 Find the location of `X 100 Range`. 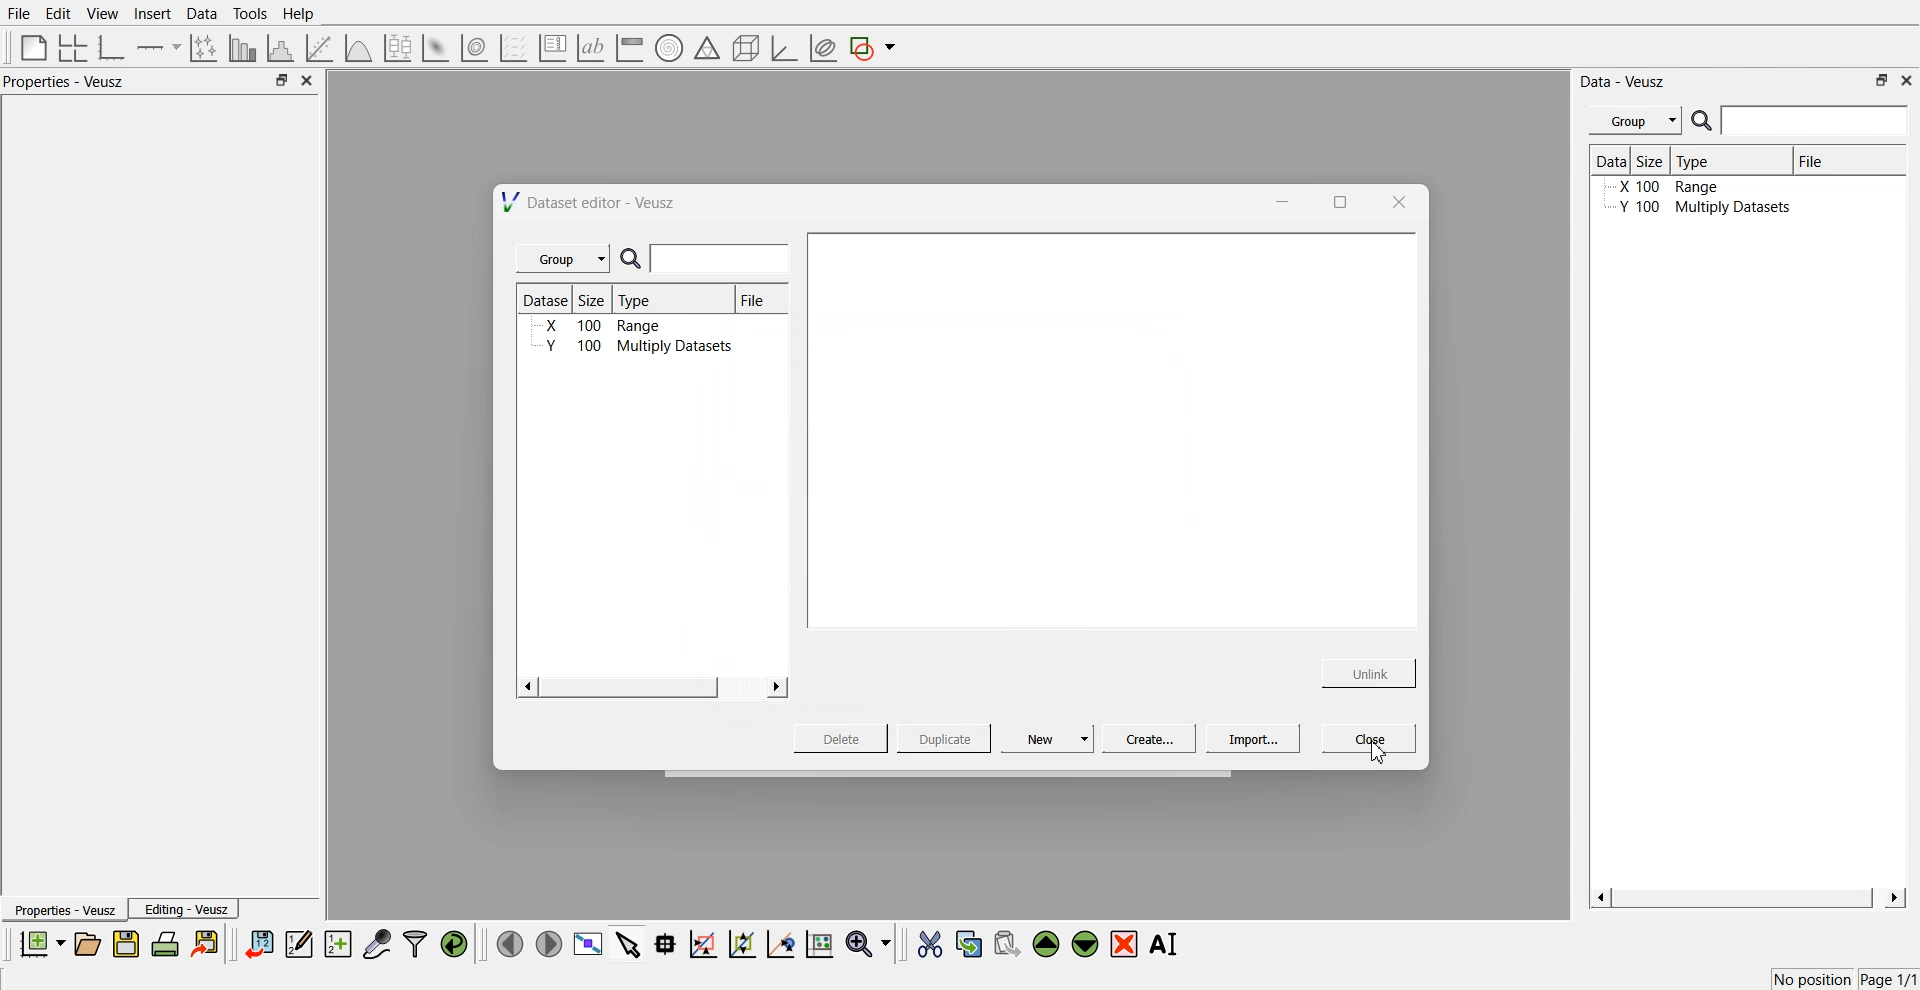

X 100 Range is located at coordinates (596, 326).